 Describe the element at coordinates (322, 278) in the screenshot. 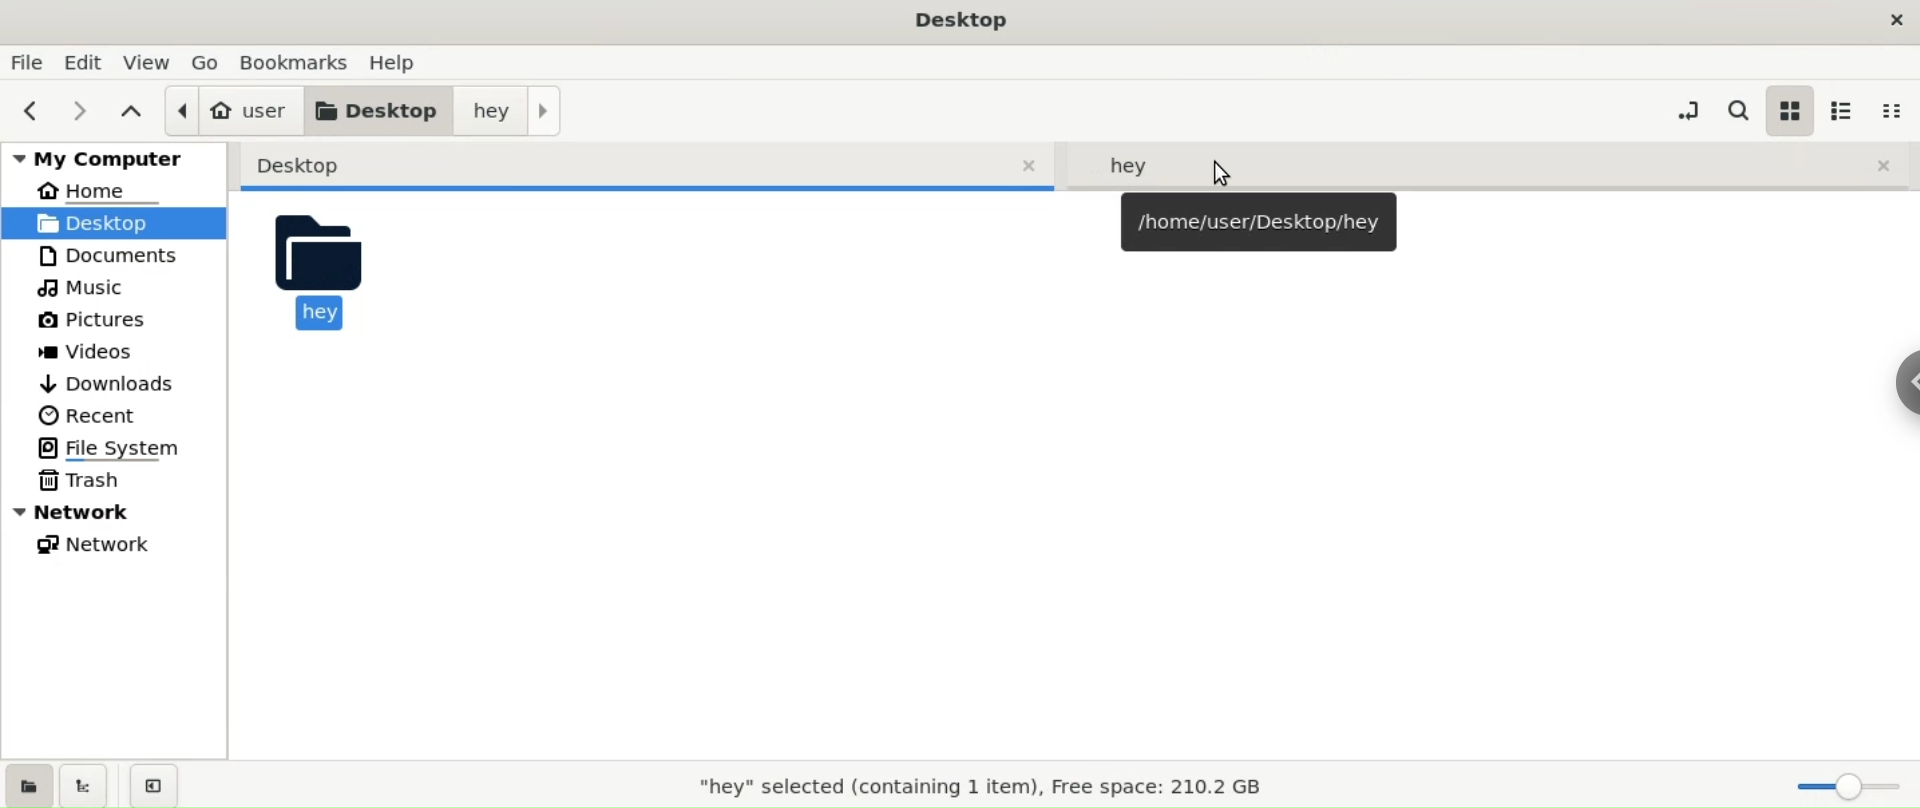

I see `hey` at that location.